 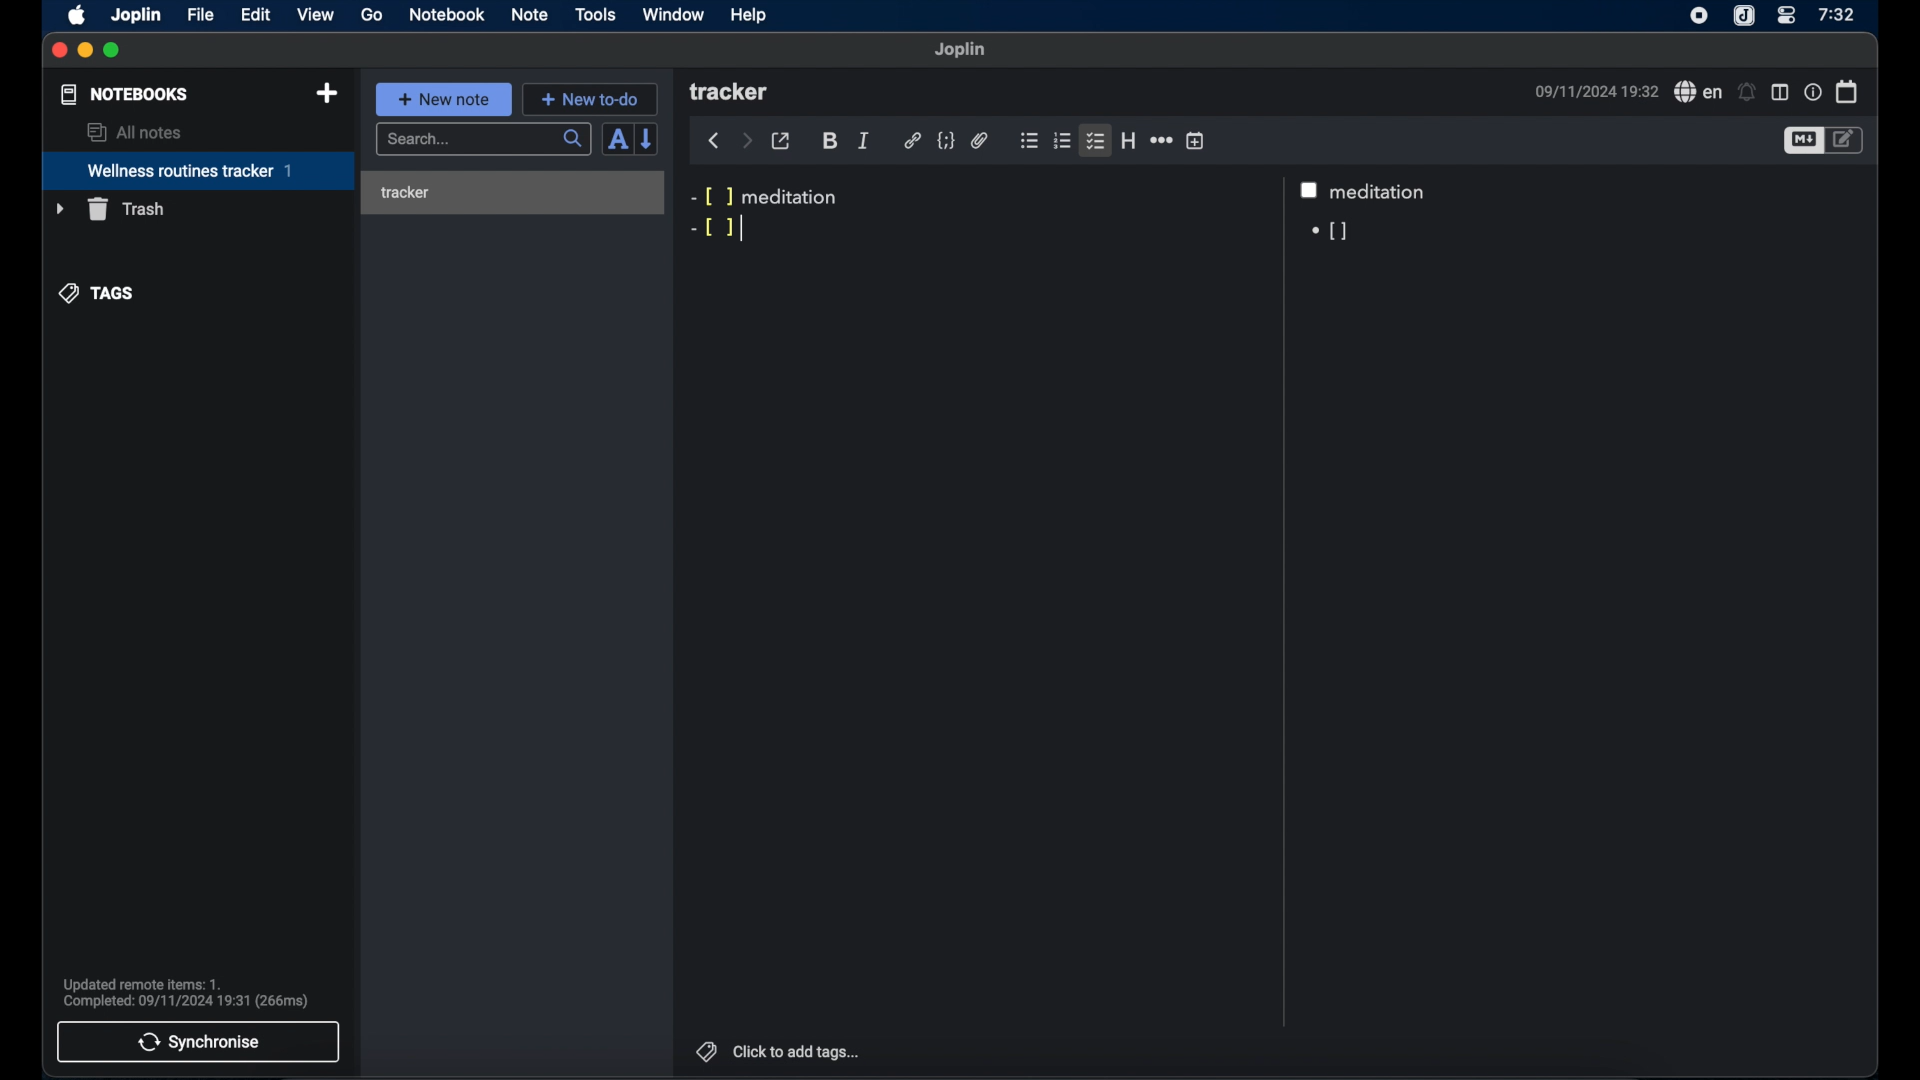 I want to click on notebooks, so click(x=125, y=94).